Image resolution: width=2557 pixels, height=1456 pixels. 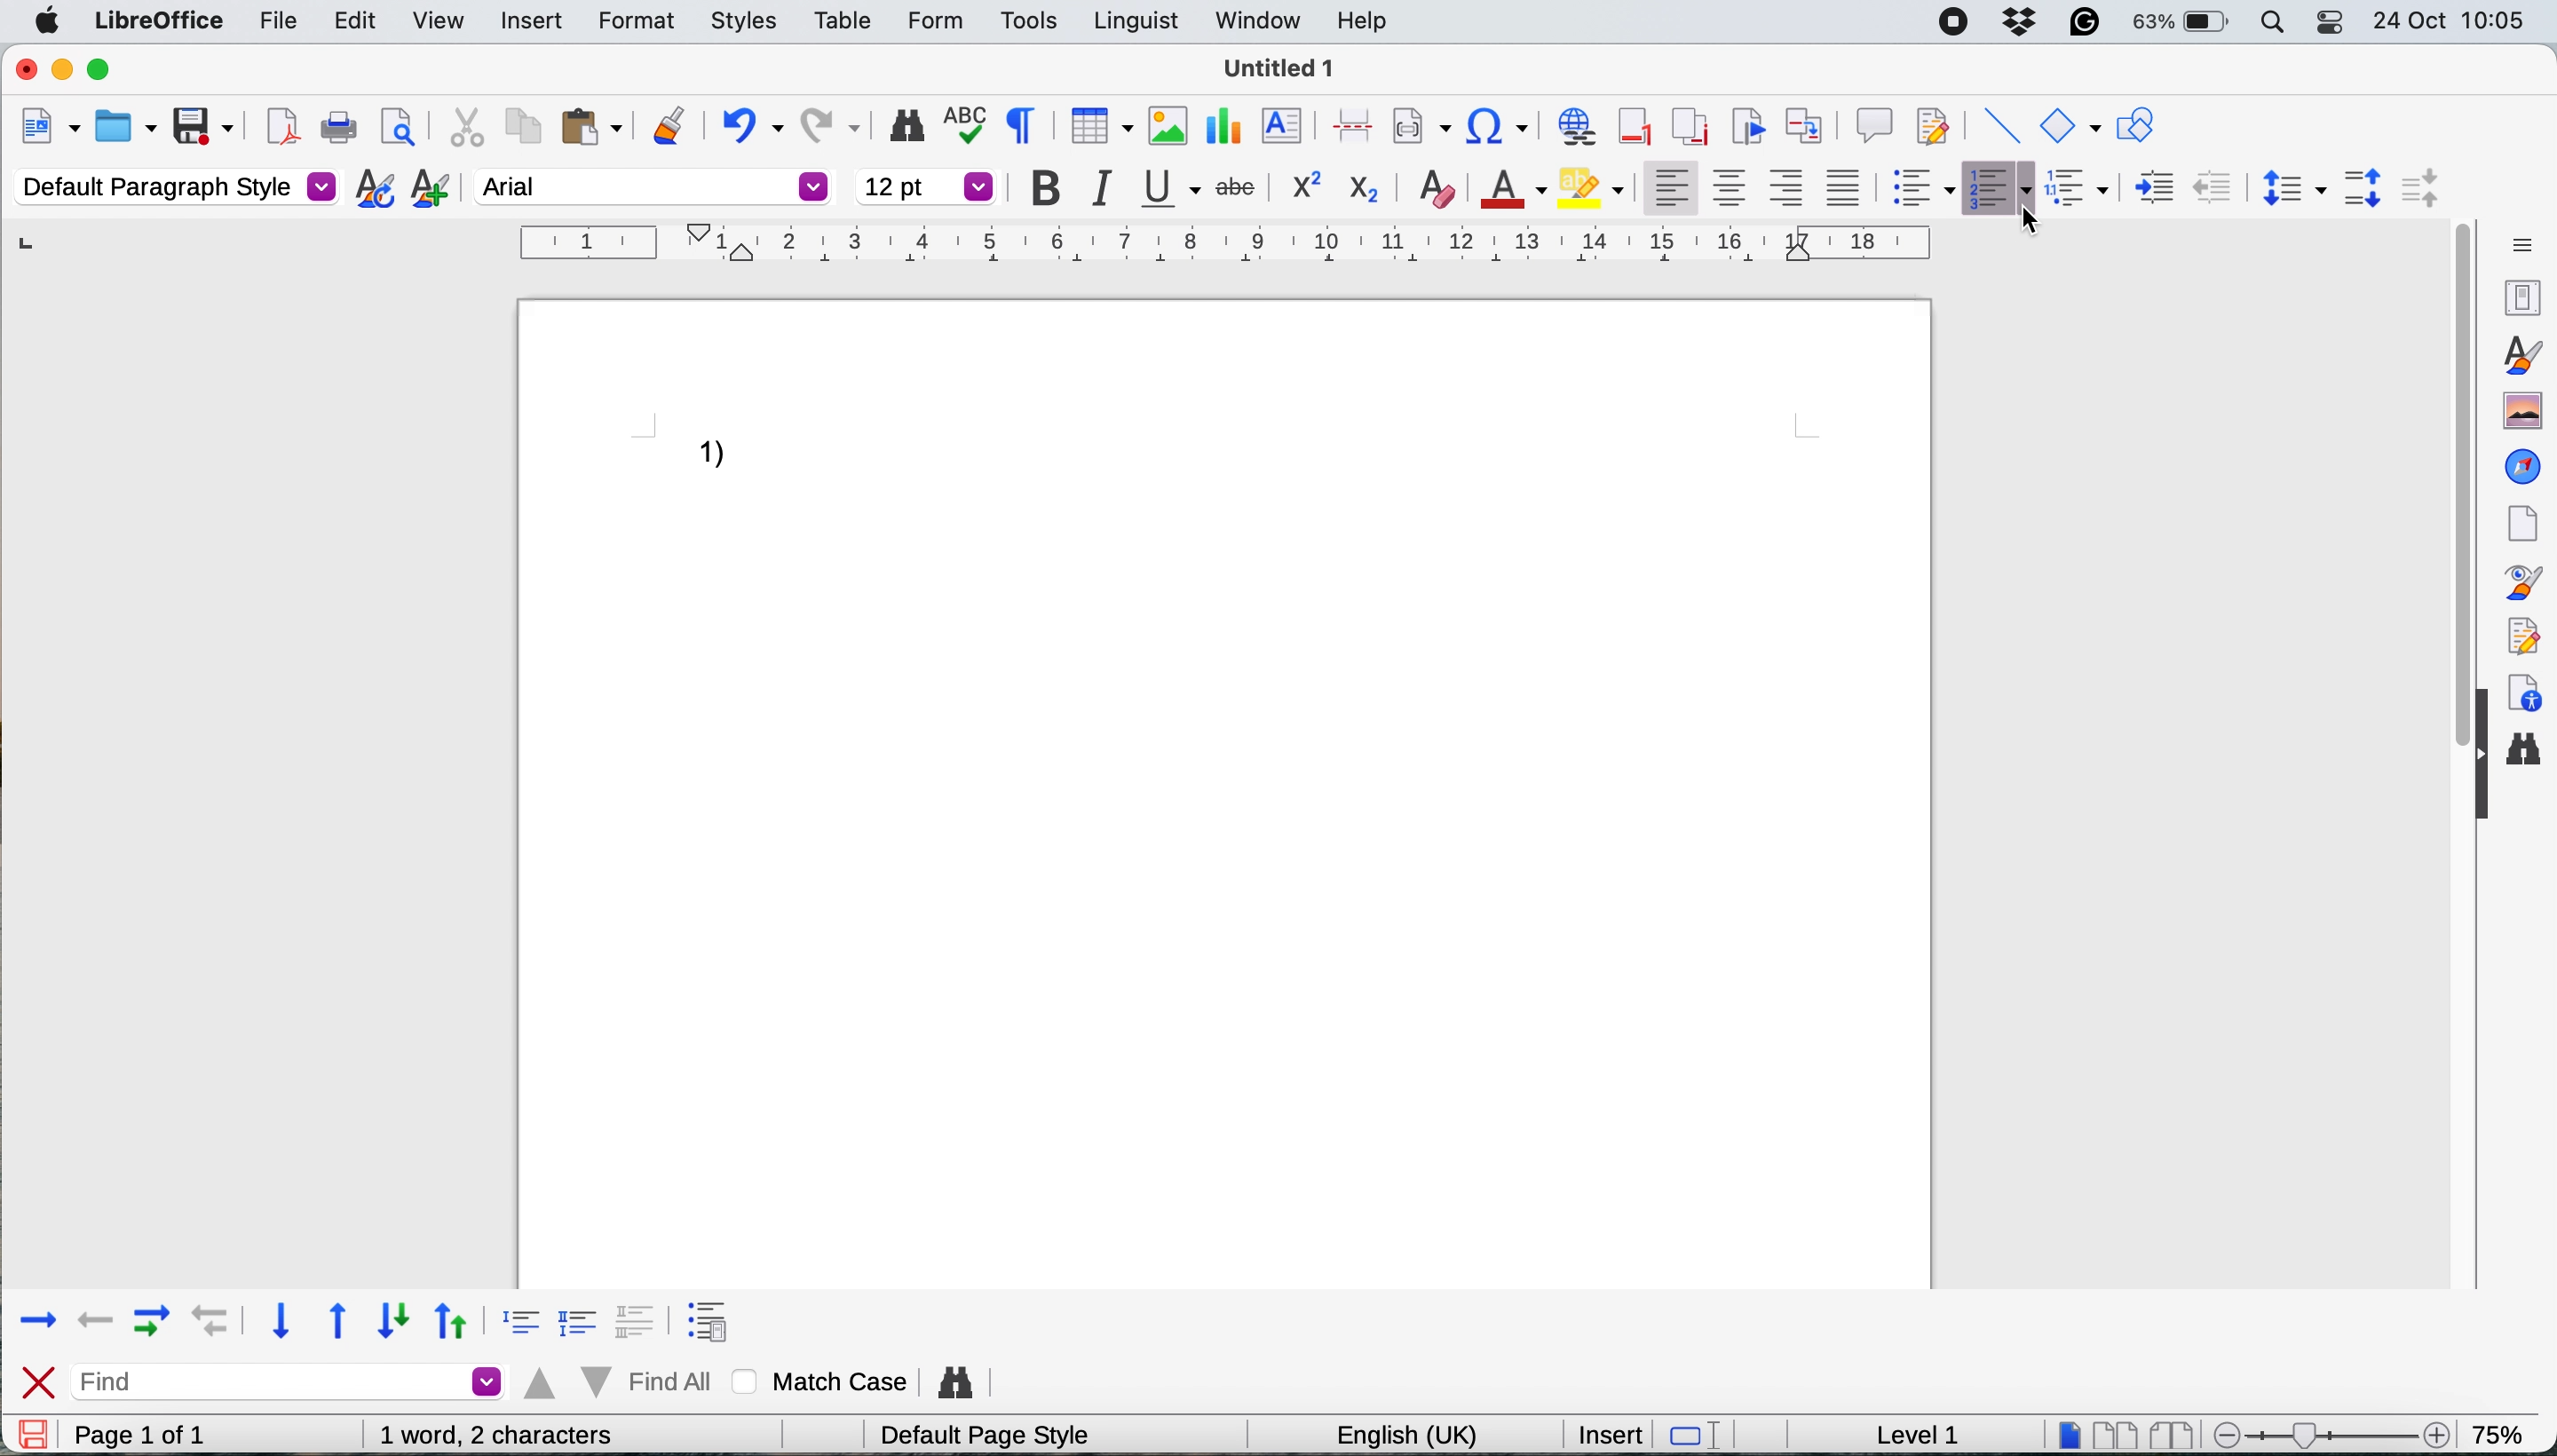 What do you see at coordinates (2337, 1428) in the screenshot?
I see `zoom scale` at bounding box center [2337, 1428].